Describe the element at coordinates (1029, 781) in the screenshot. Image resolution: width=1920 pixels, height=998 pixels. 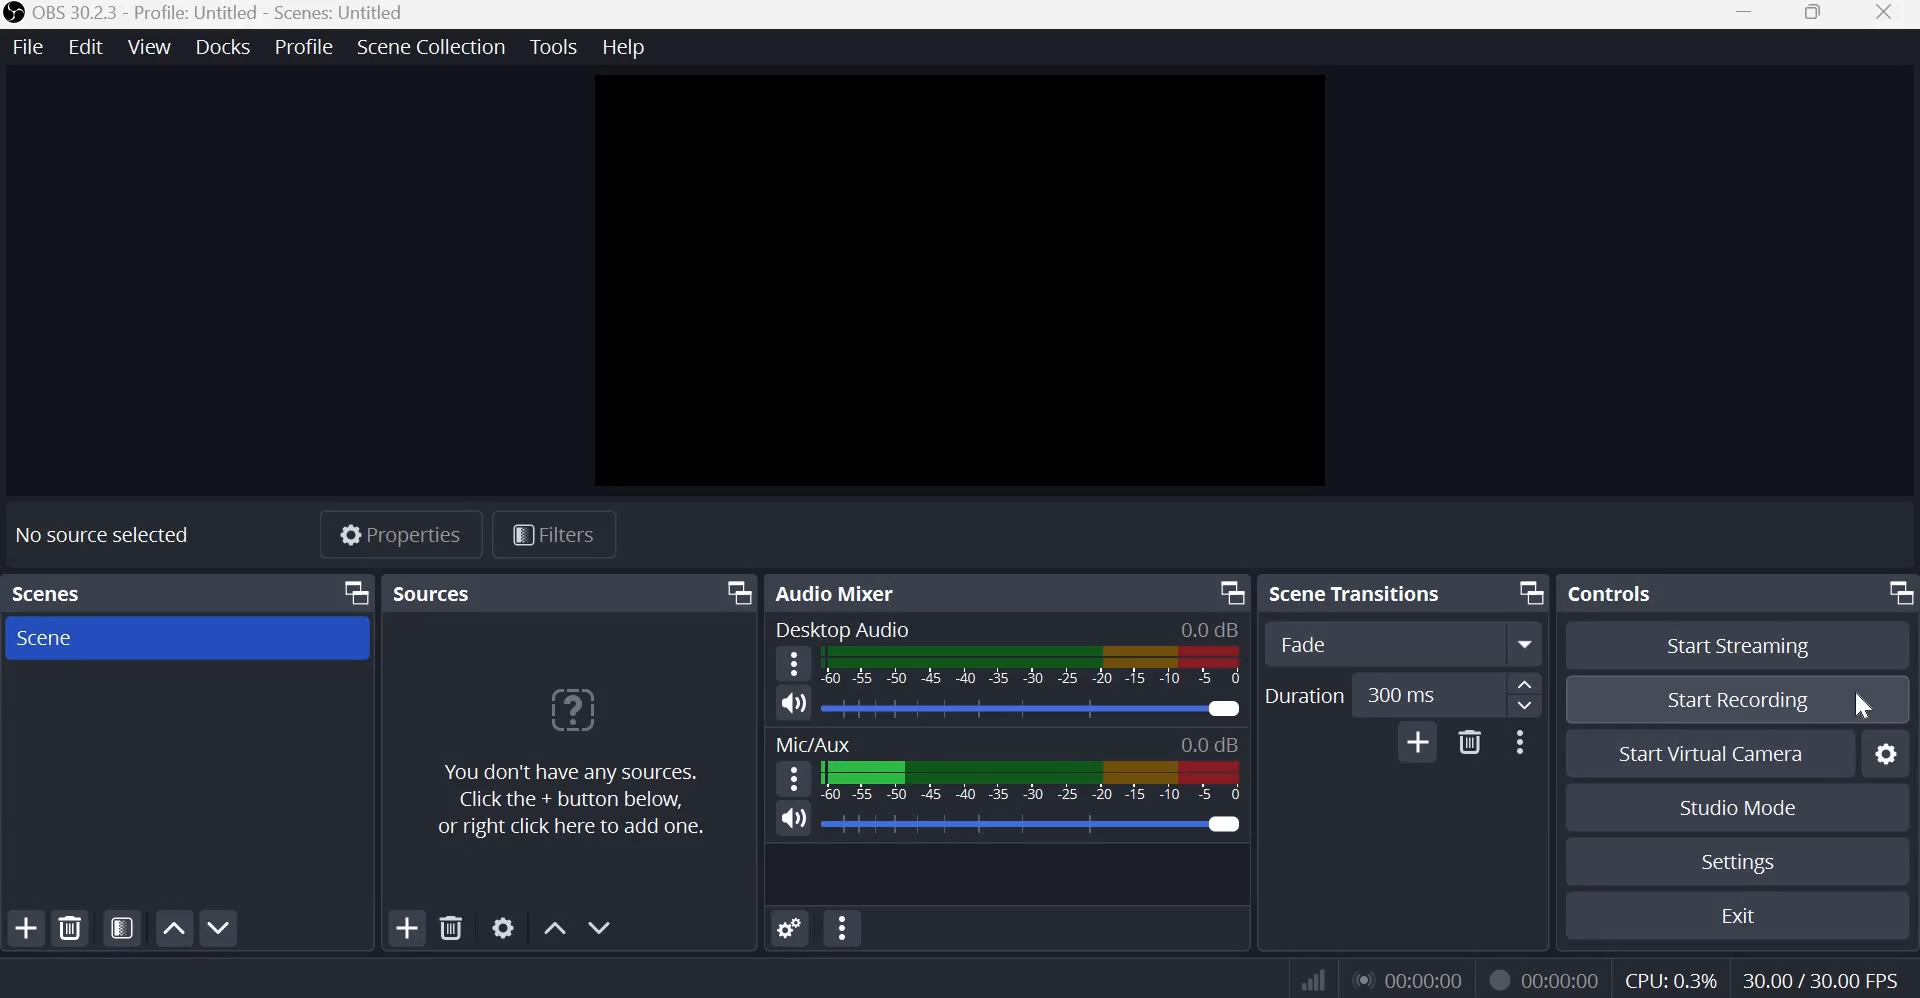
I see `Volume Meter` at that location.